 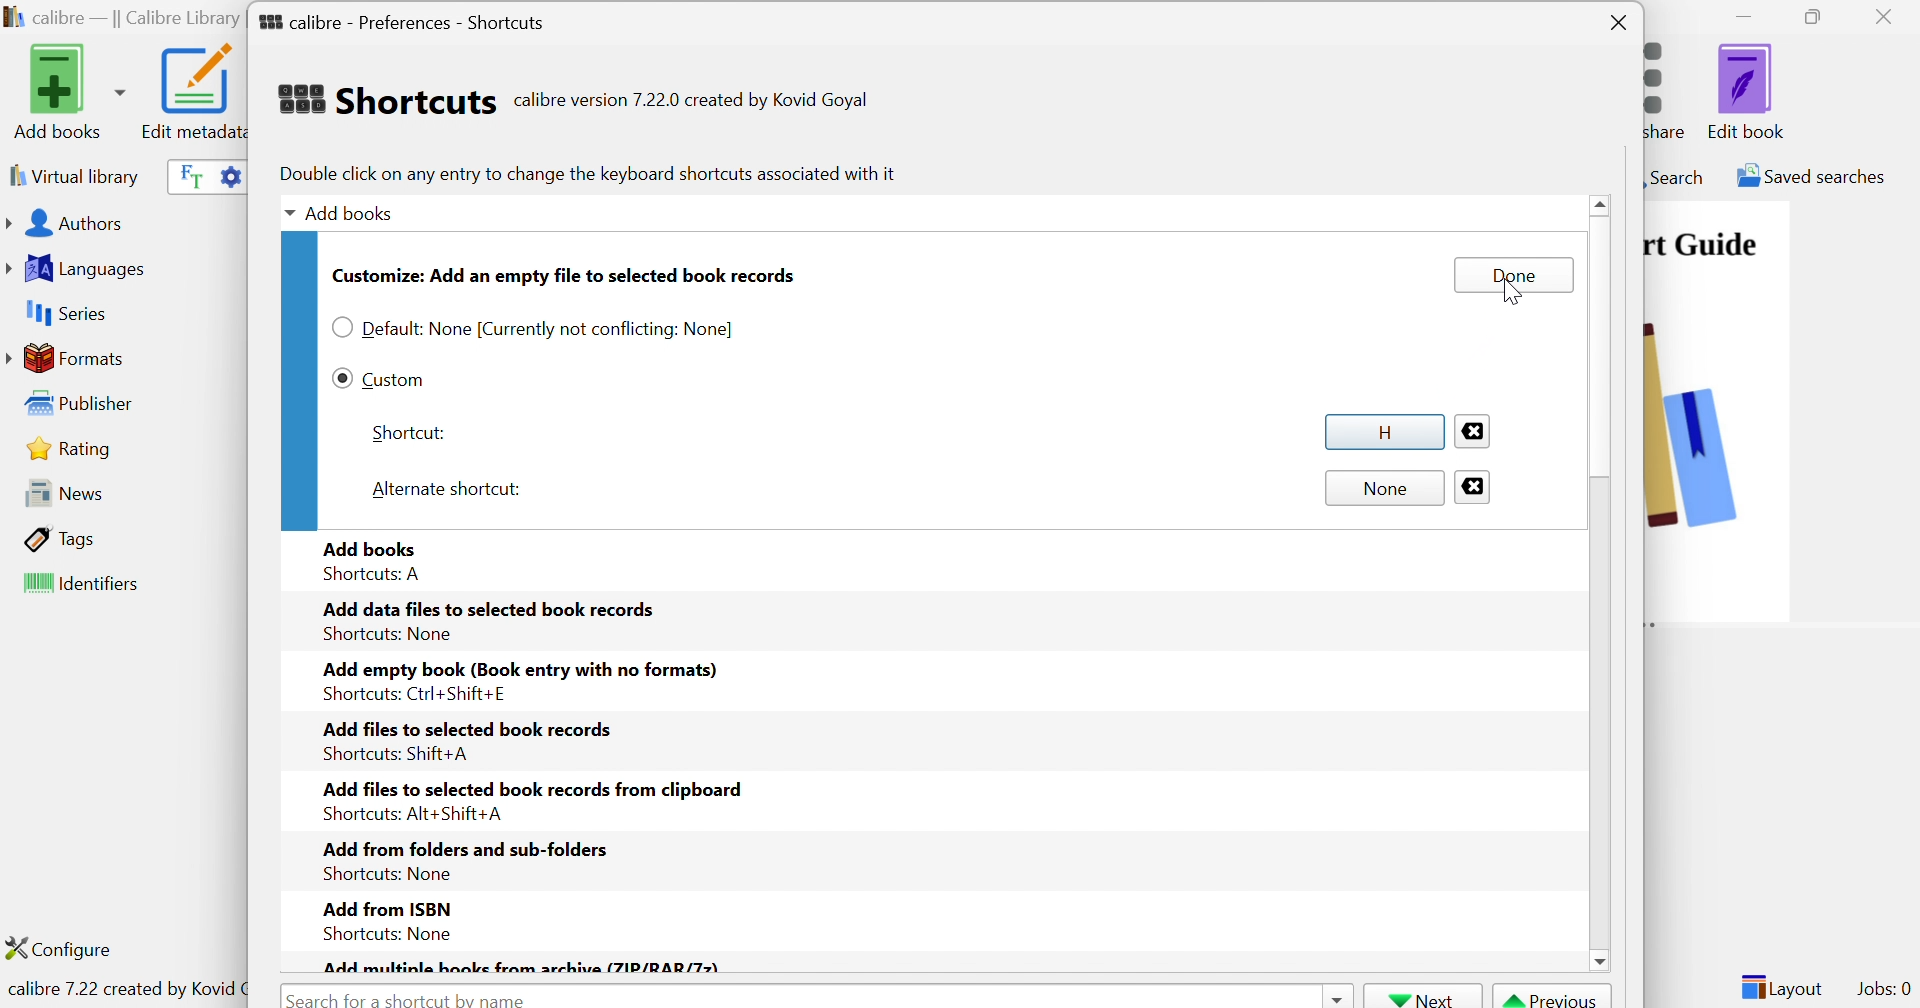 I want to click on Add books, so click(x=354, y=211).